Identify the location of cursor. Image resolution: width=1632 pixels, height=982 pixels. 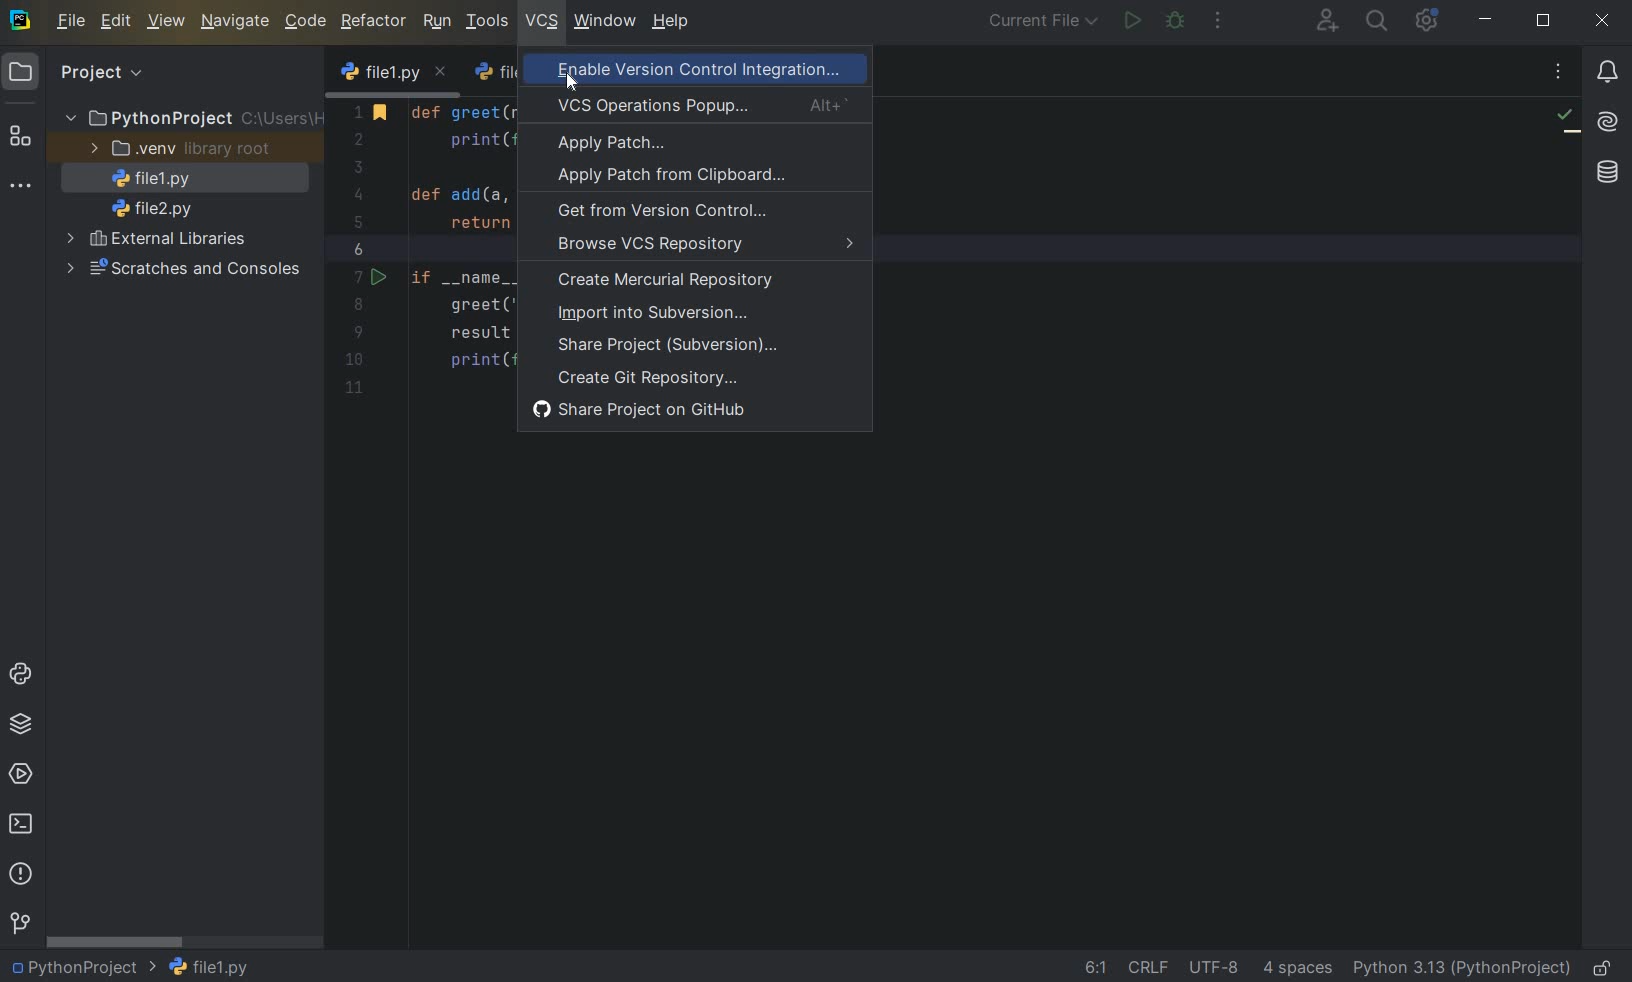
(572, 83).